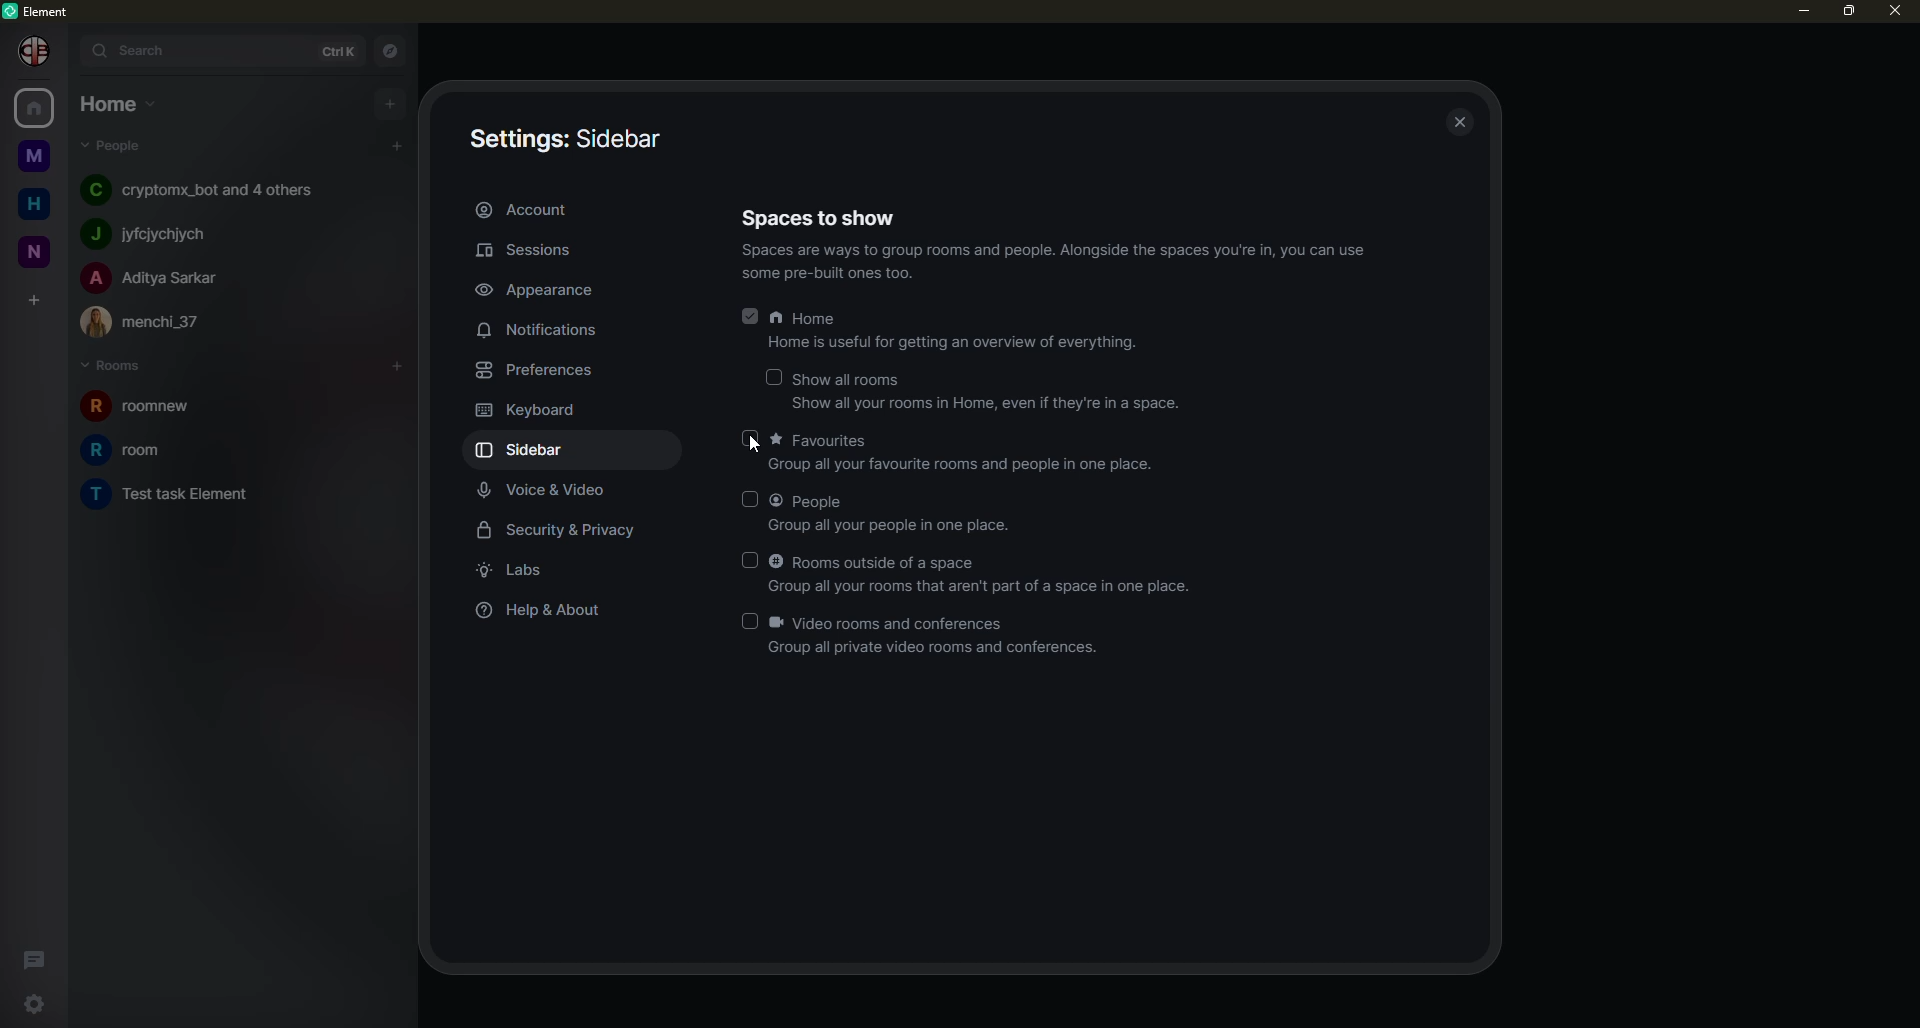 Image resolution: width=1920 pixels, height=1028 pixels. I want to click on show all rooms, so click(987, 393).